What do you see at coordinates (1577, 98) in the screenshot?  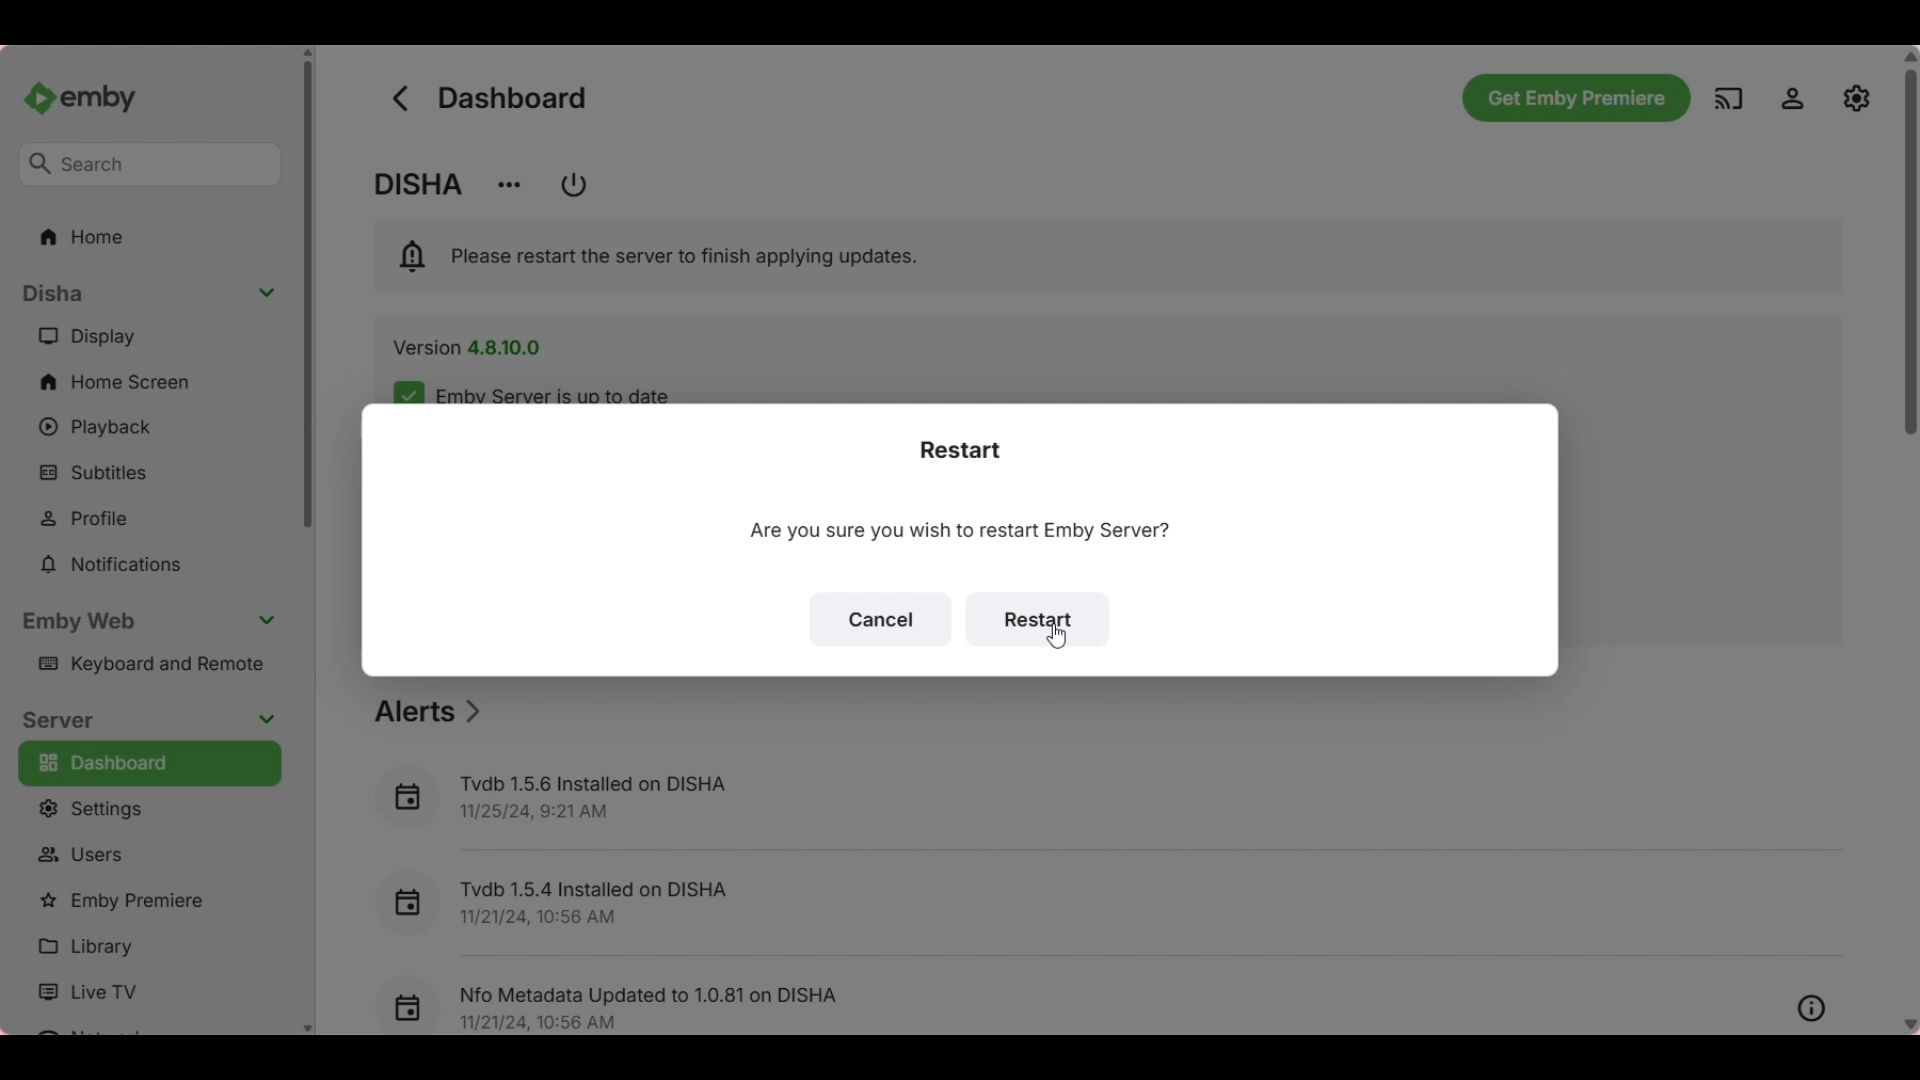 I see `Get Emby premiere` at bounding box center [1577, 98].